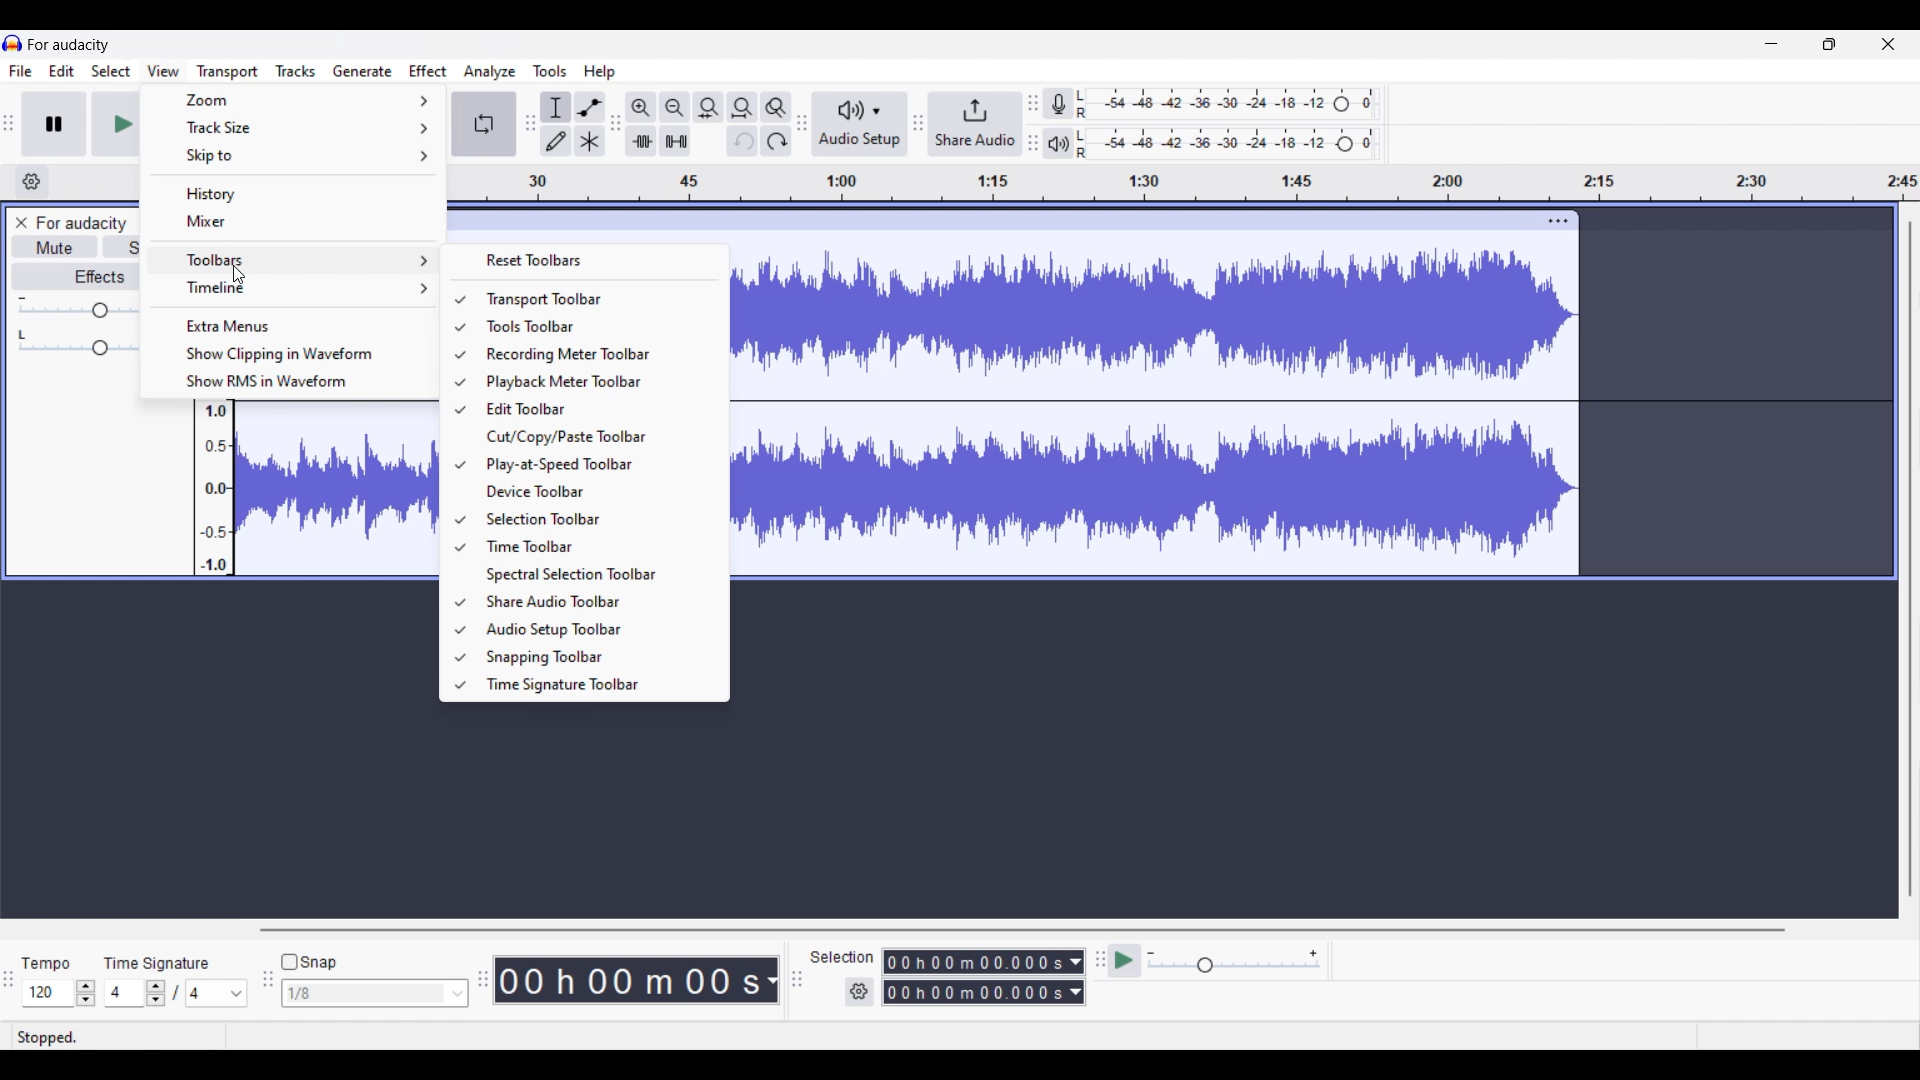 This screenshot has height=1080, width=1920. Describe the element at coordinates (1156, 406) in the screenshot. I see `track waveform` at that location.